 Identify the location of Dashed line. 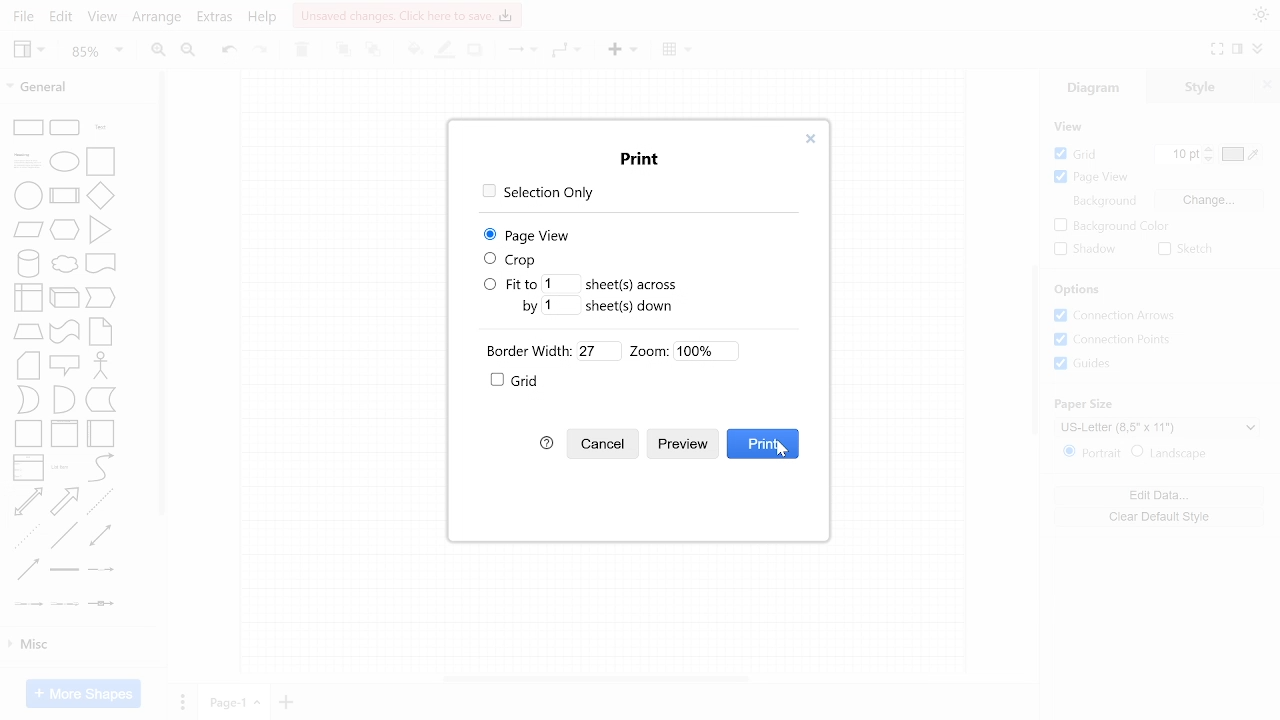
(99, 502).